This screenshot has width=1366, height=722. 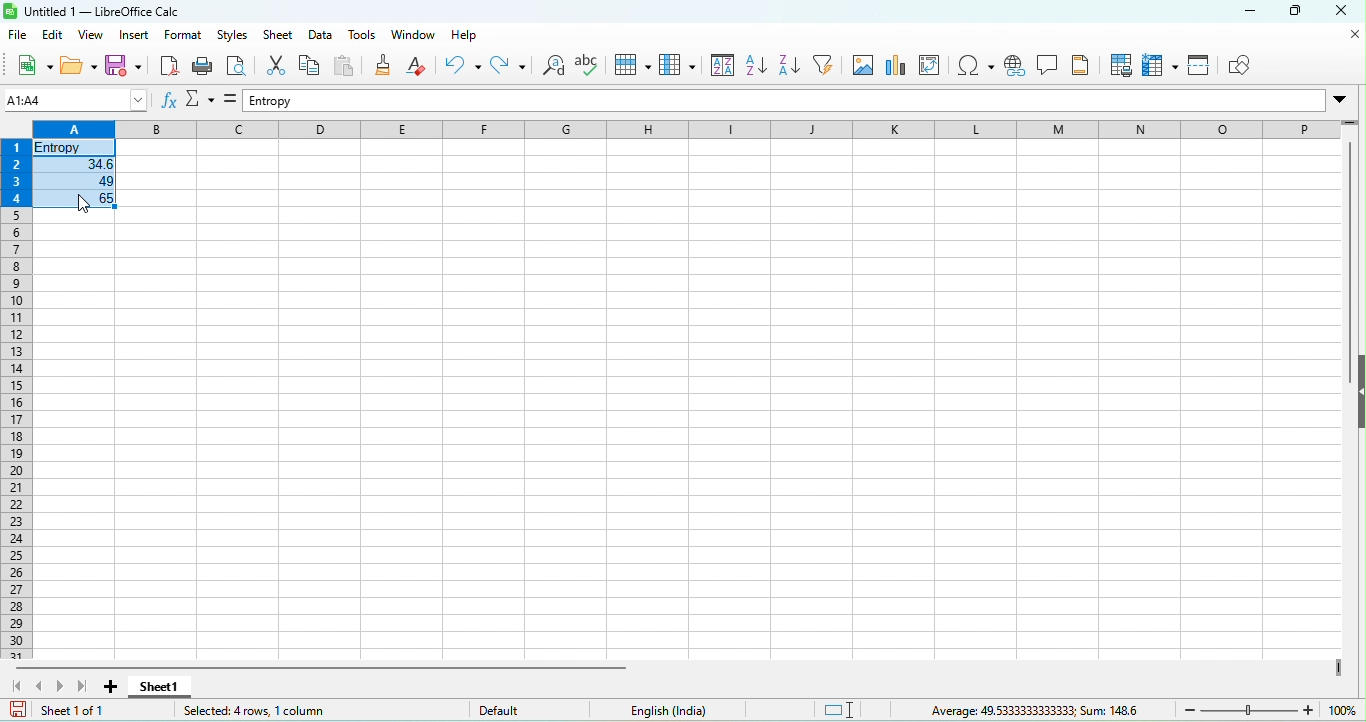 I want to click on drag to view more columns, so click(x=1339, y=667).